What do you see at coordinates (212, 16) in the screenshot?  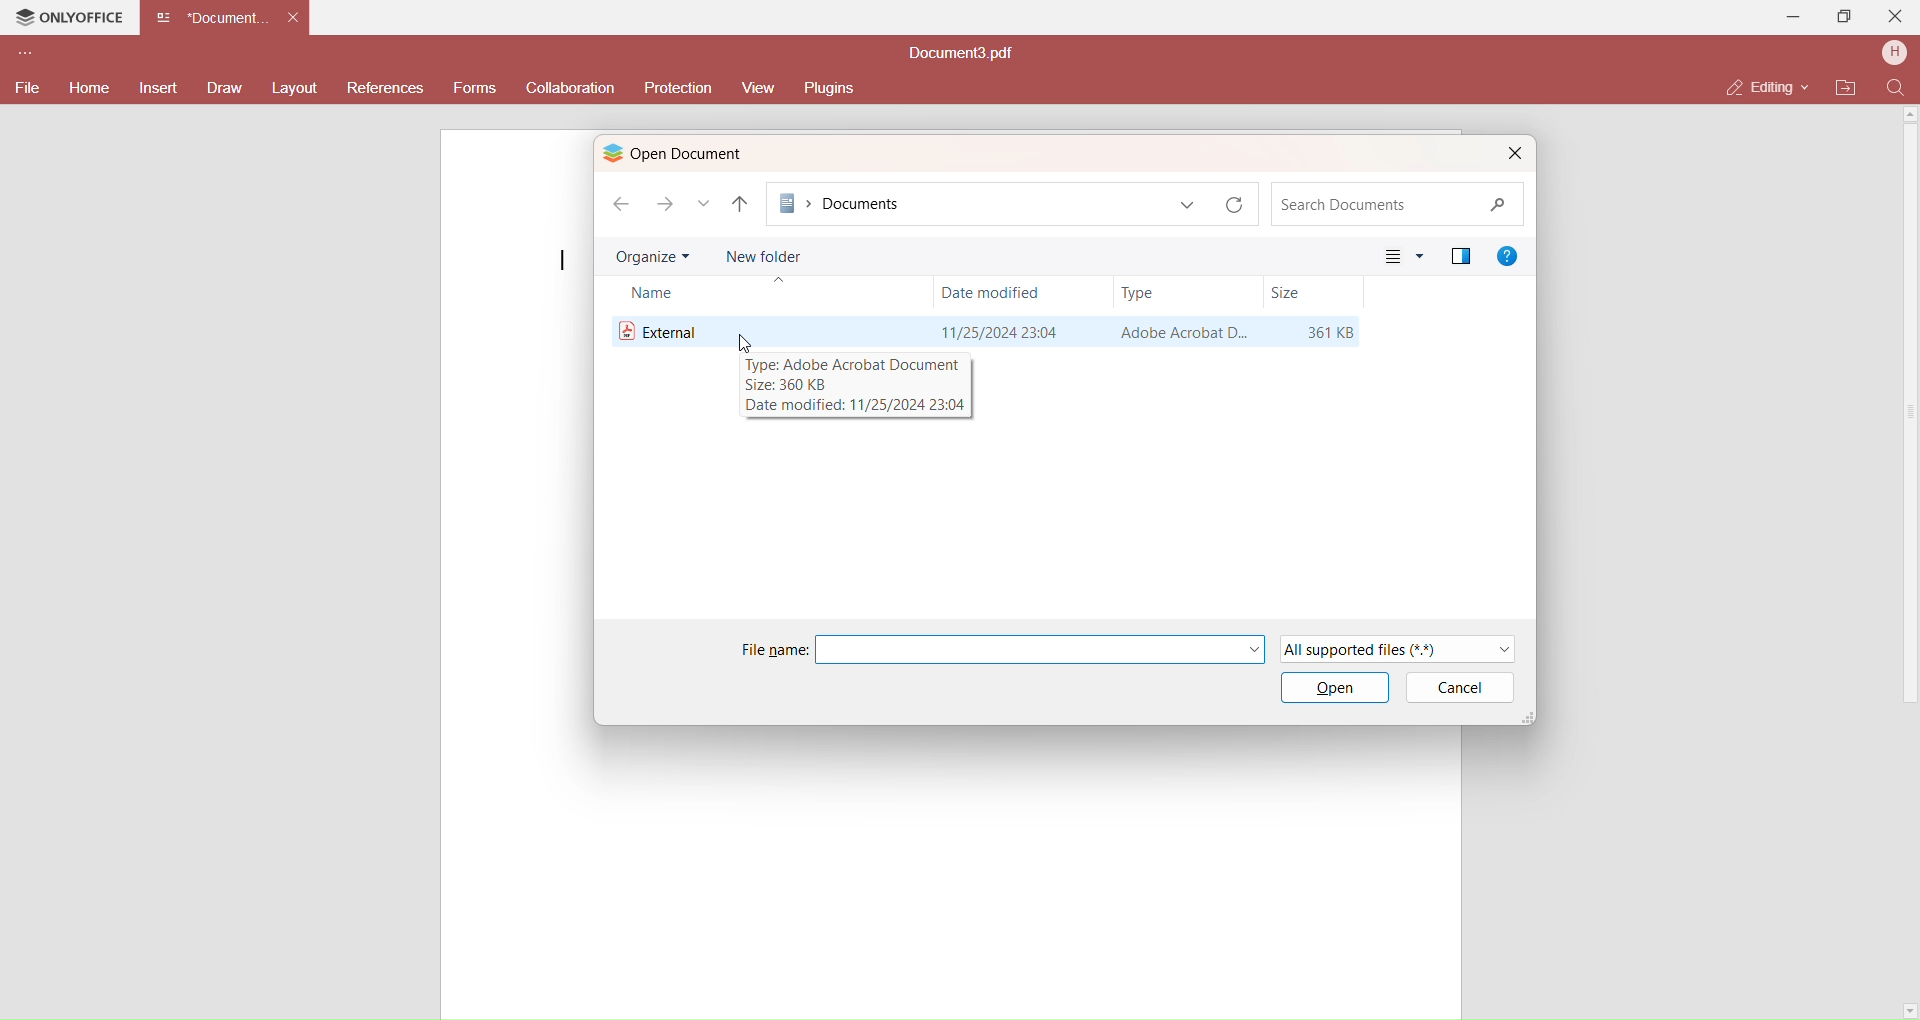 I see `Current Open Document Tab` at bounding box center [212, 16].